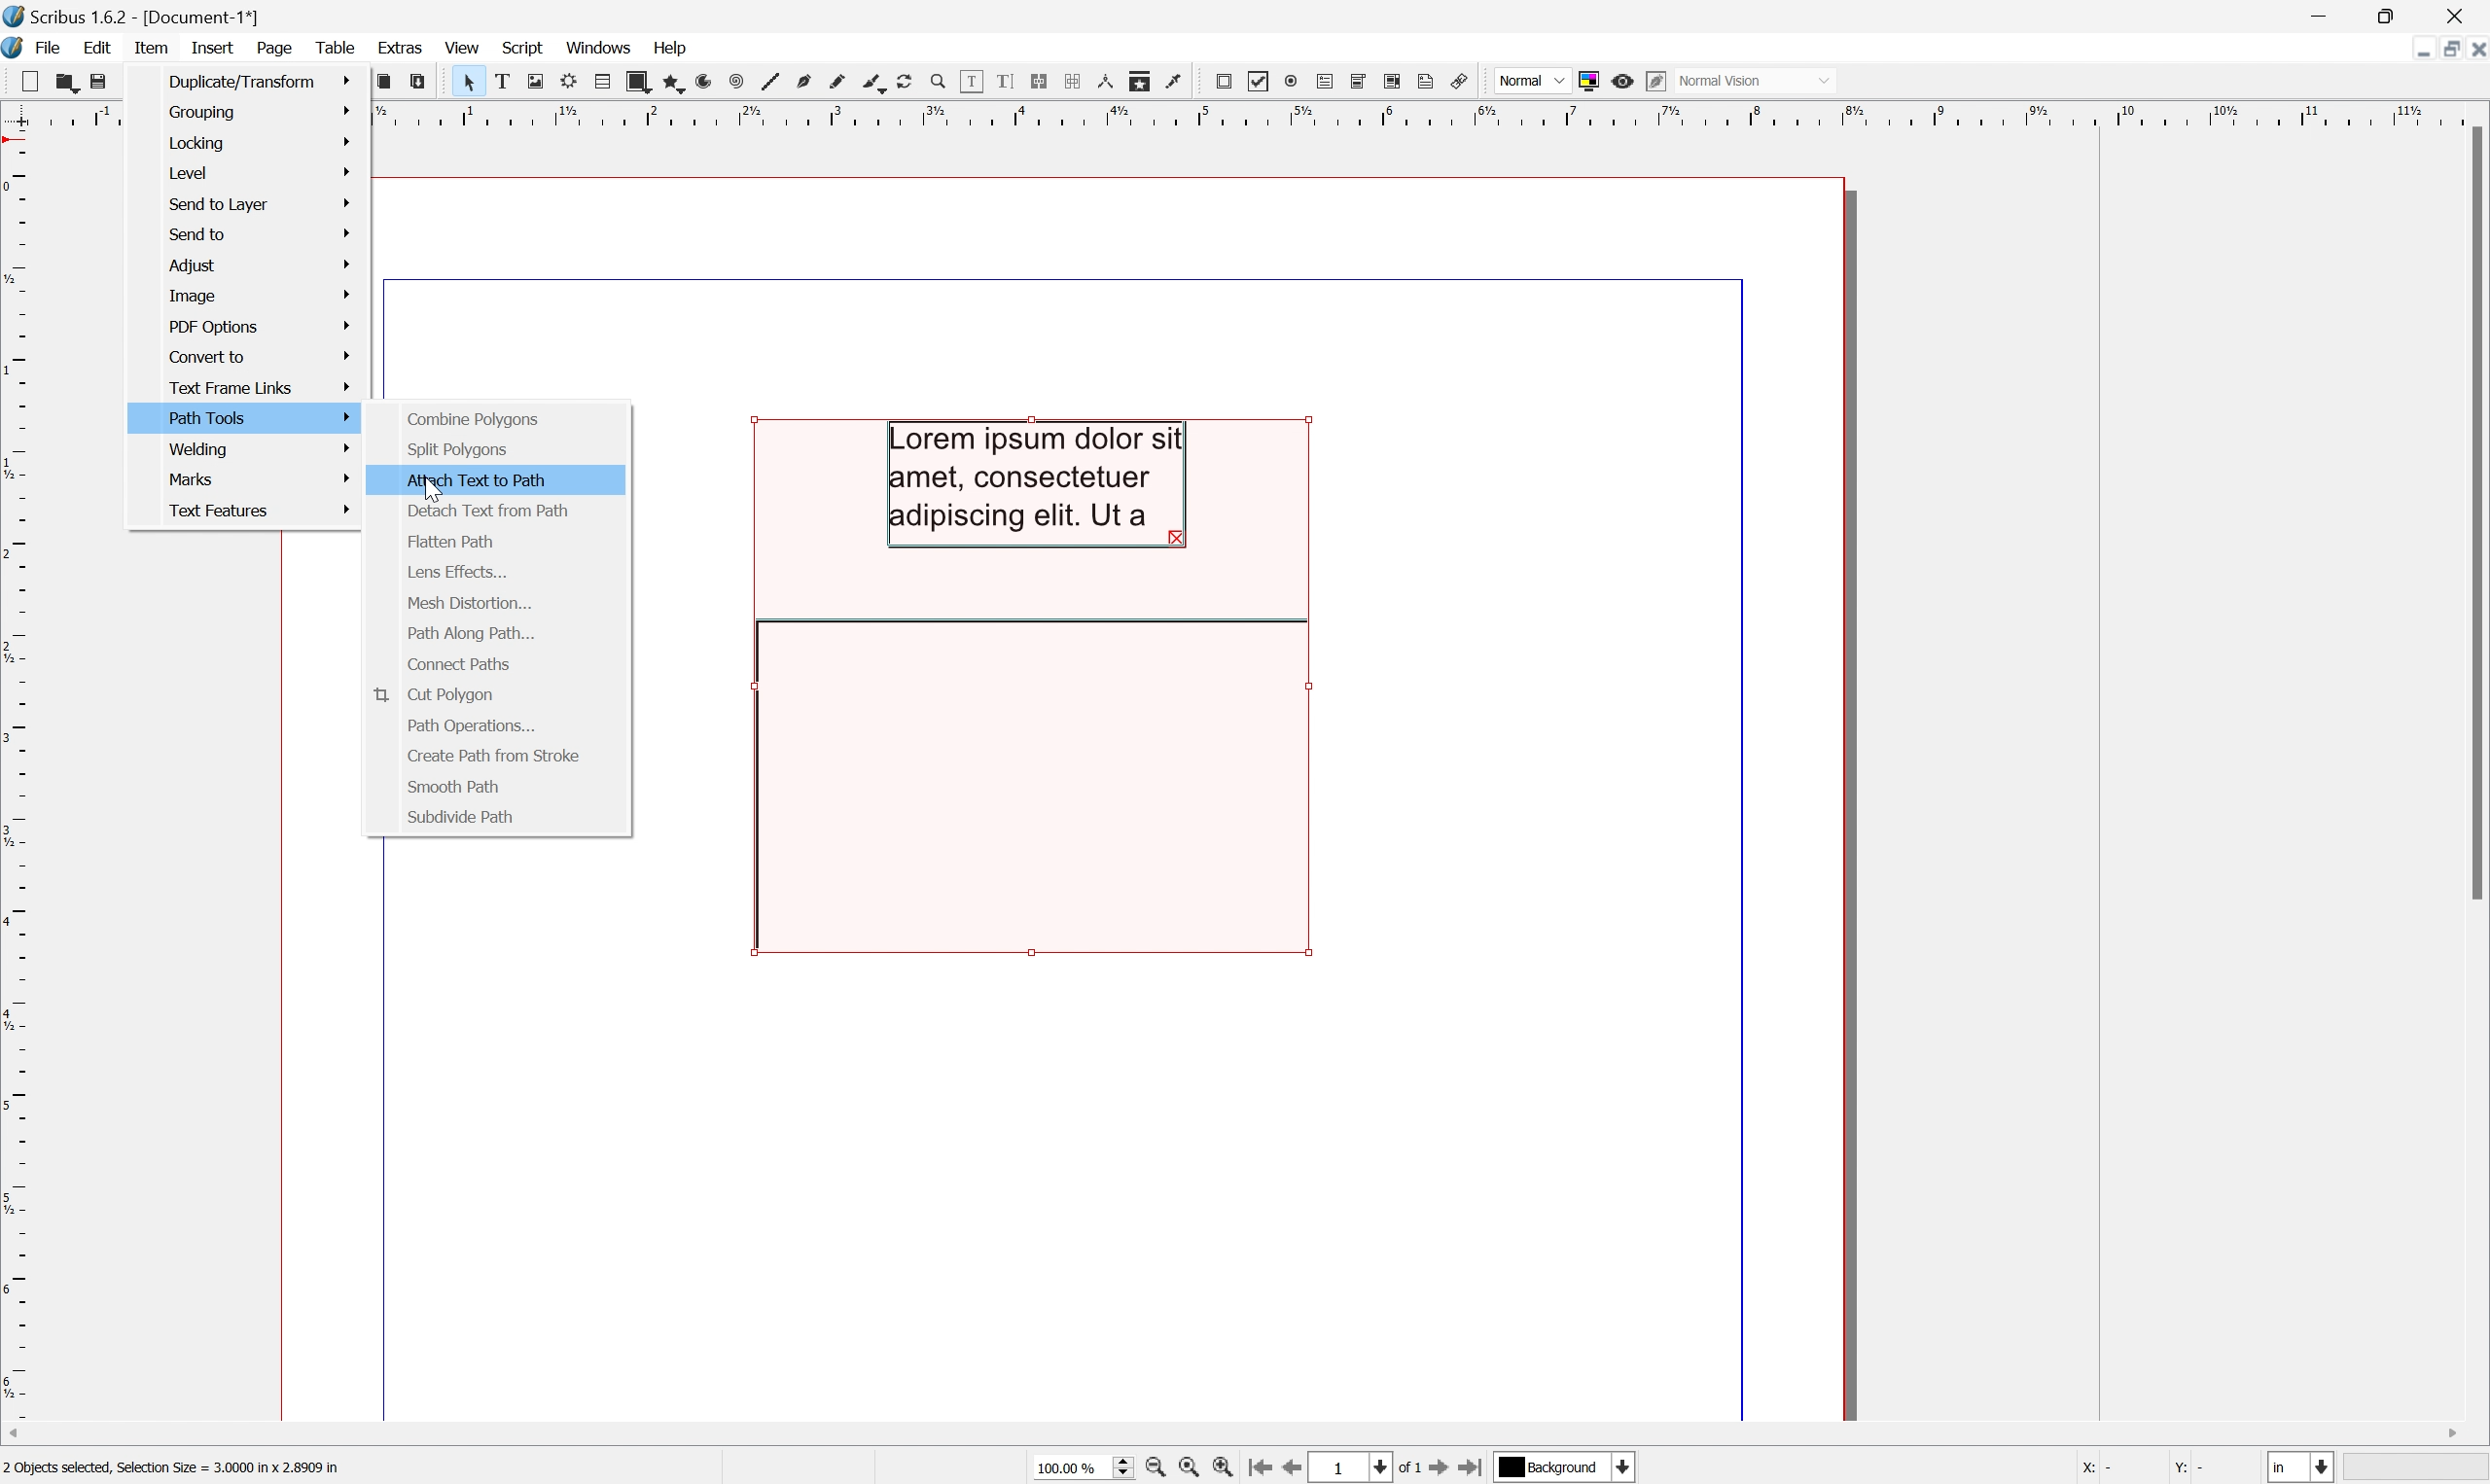 This screenshot has height=1484, width=2490. I want to click on Edit text with story editor, so click(1001, 80).